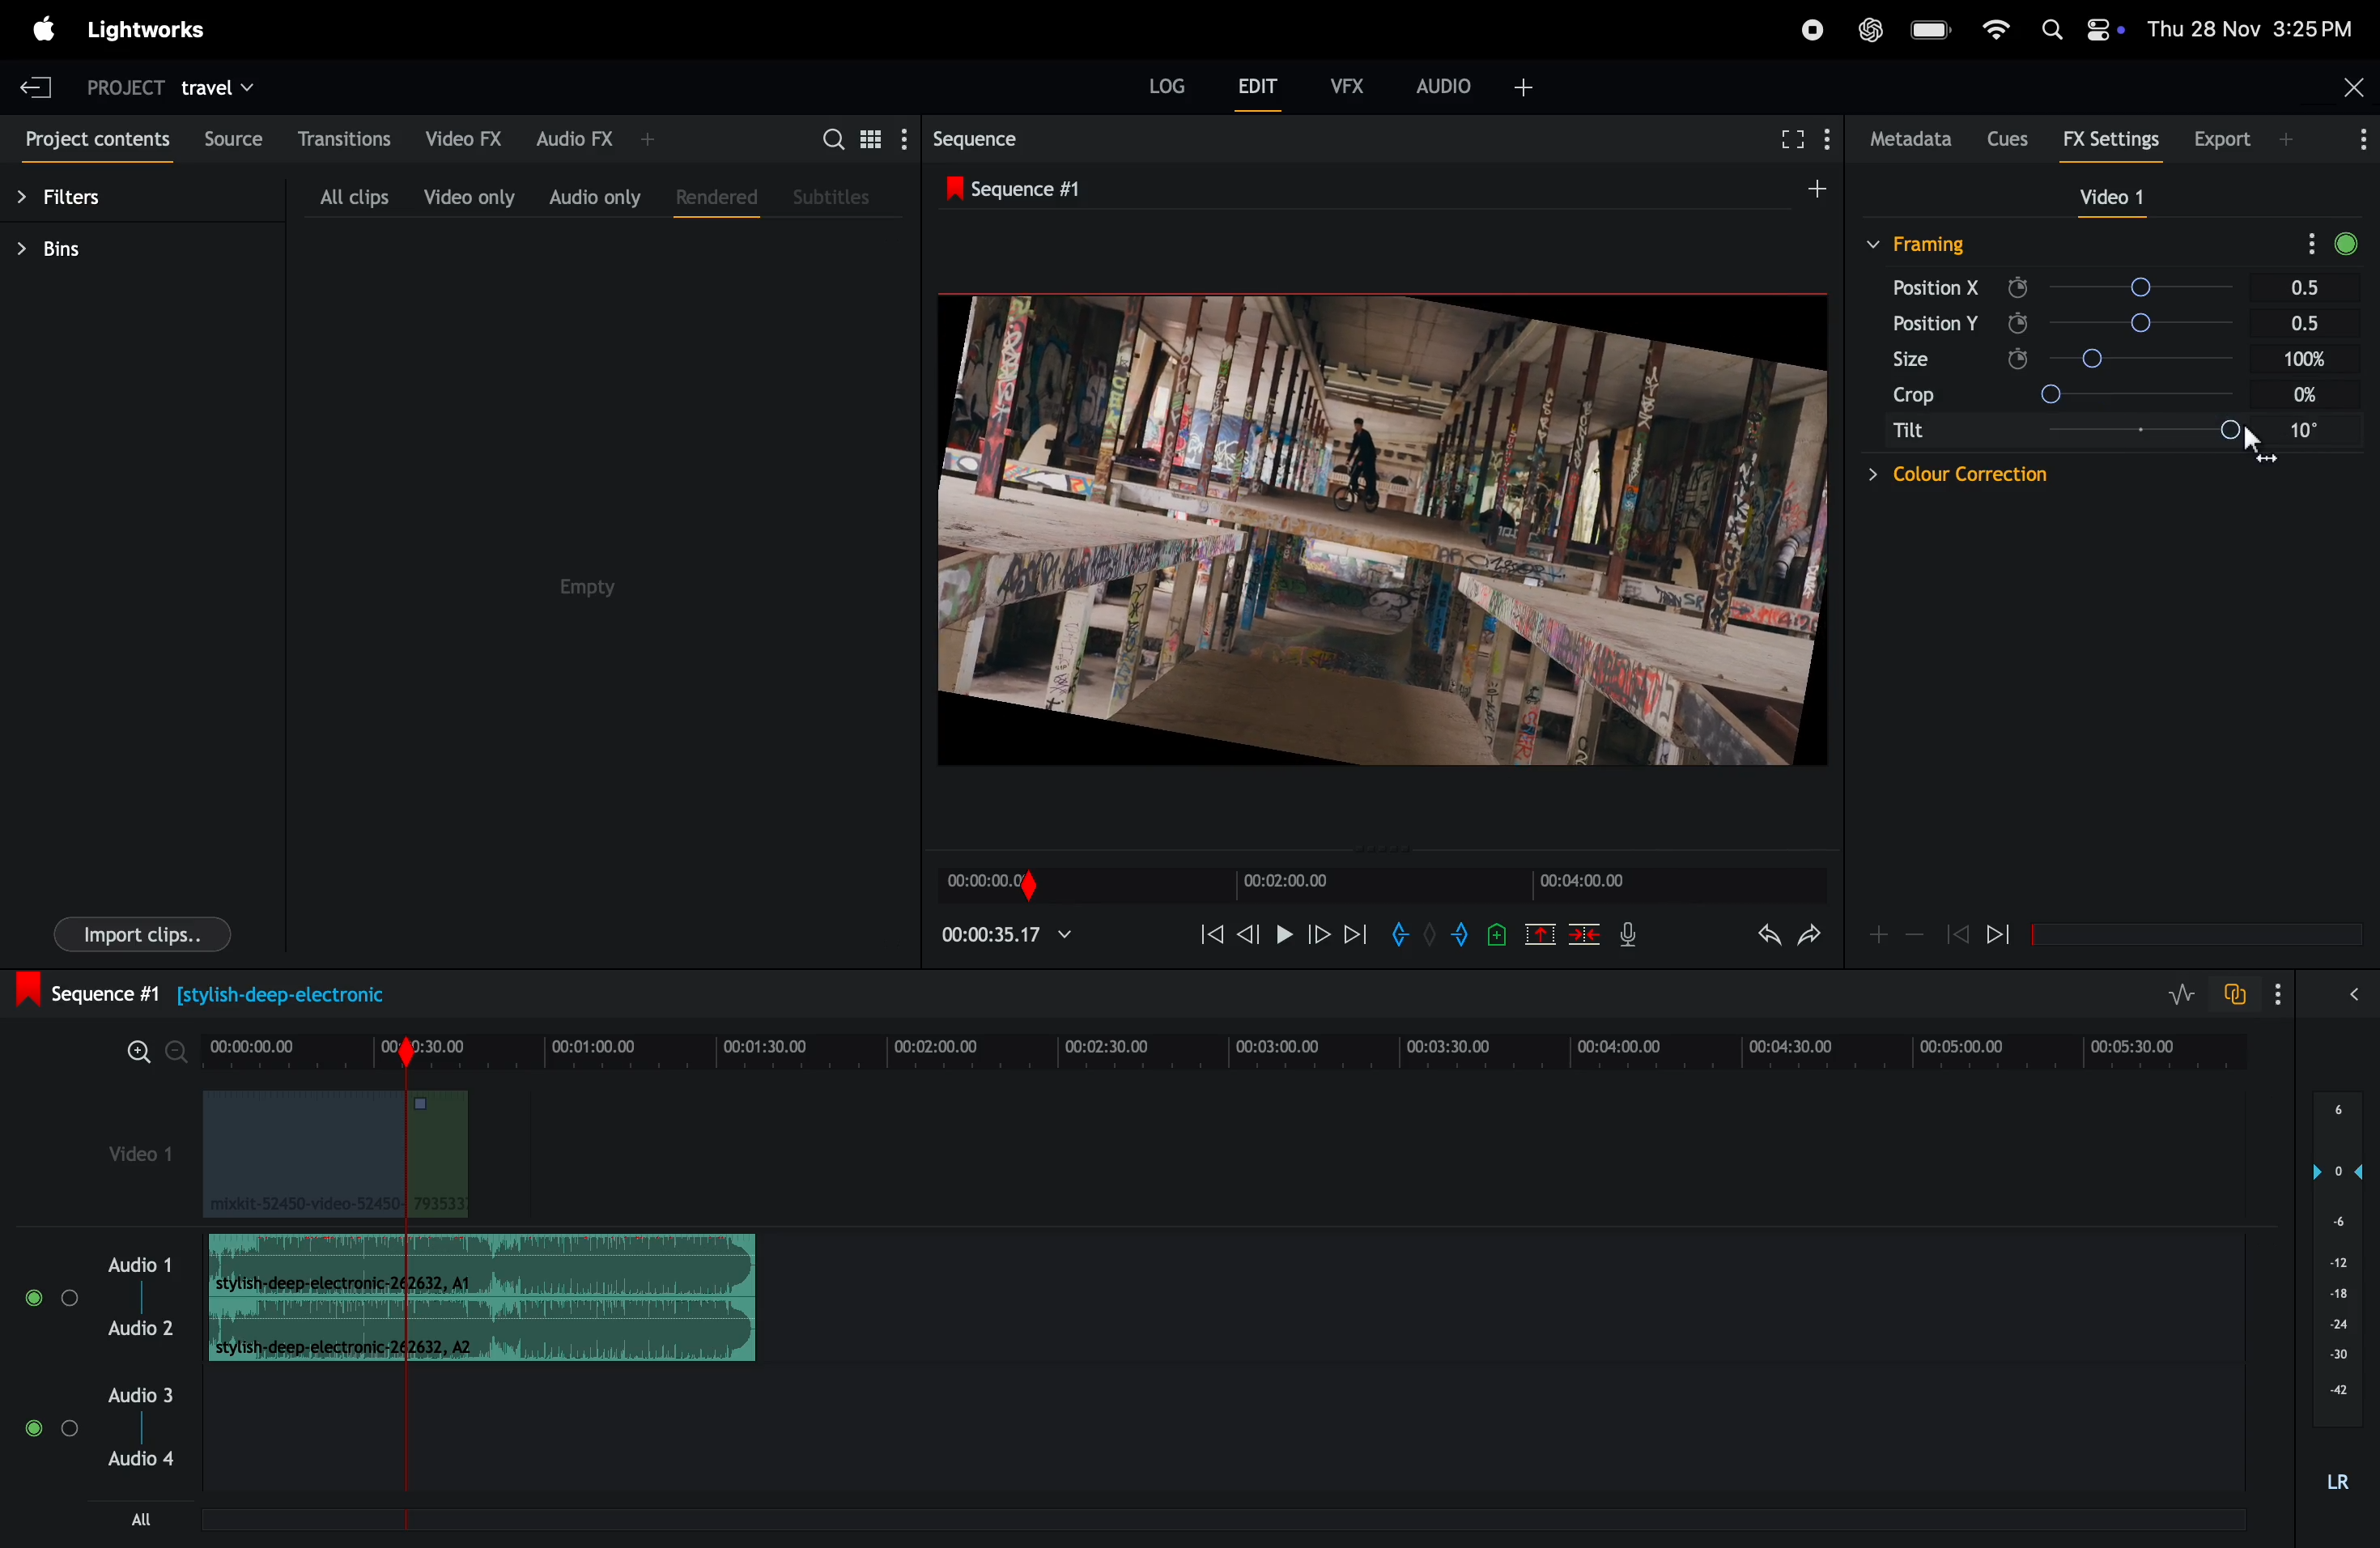 Image resolution: width=2380 pixels, height=1548 pixels. What do you see at coordinates (2218, 140) in the screenshot?
I see `exports` at bounding box center [2218, 140].